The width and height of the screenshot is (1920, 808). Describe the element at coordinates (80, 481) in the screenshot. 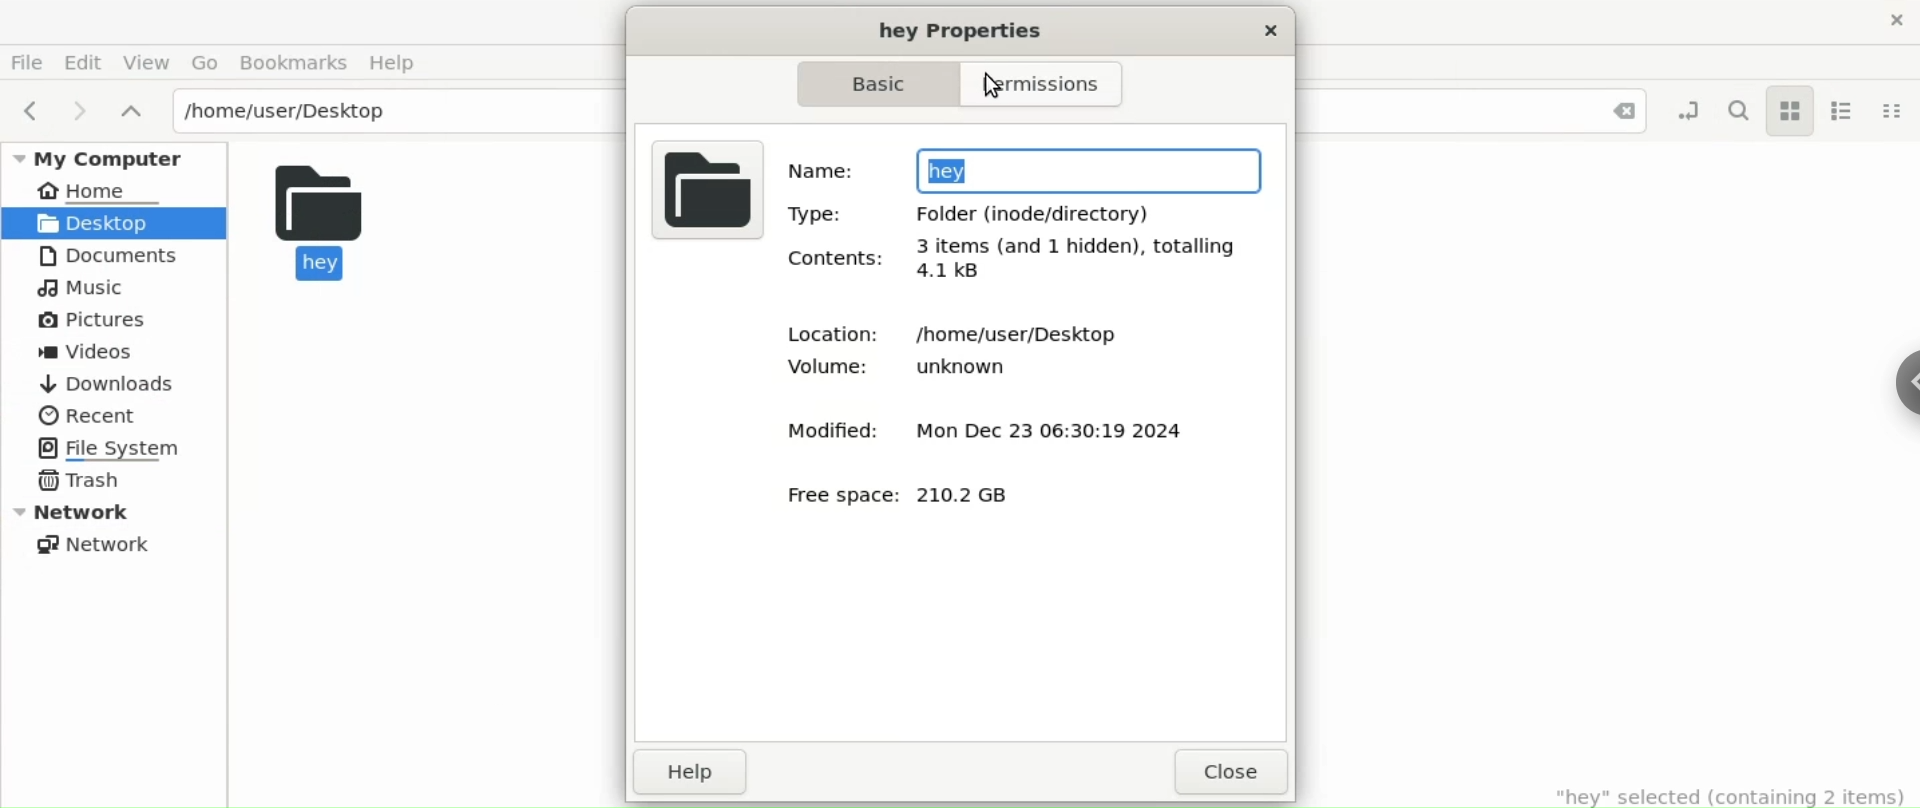

I see `Trash` at that location.